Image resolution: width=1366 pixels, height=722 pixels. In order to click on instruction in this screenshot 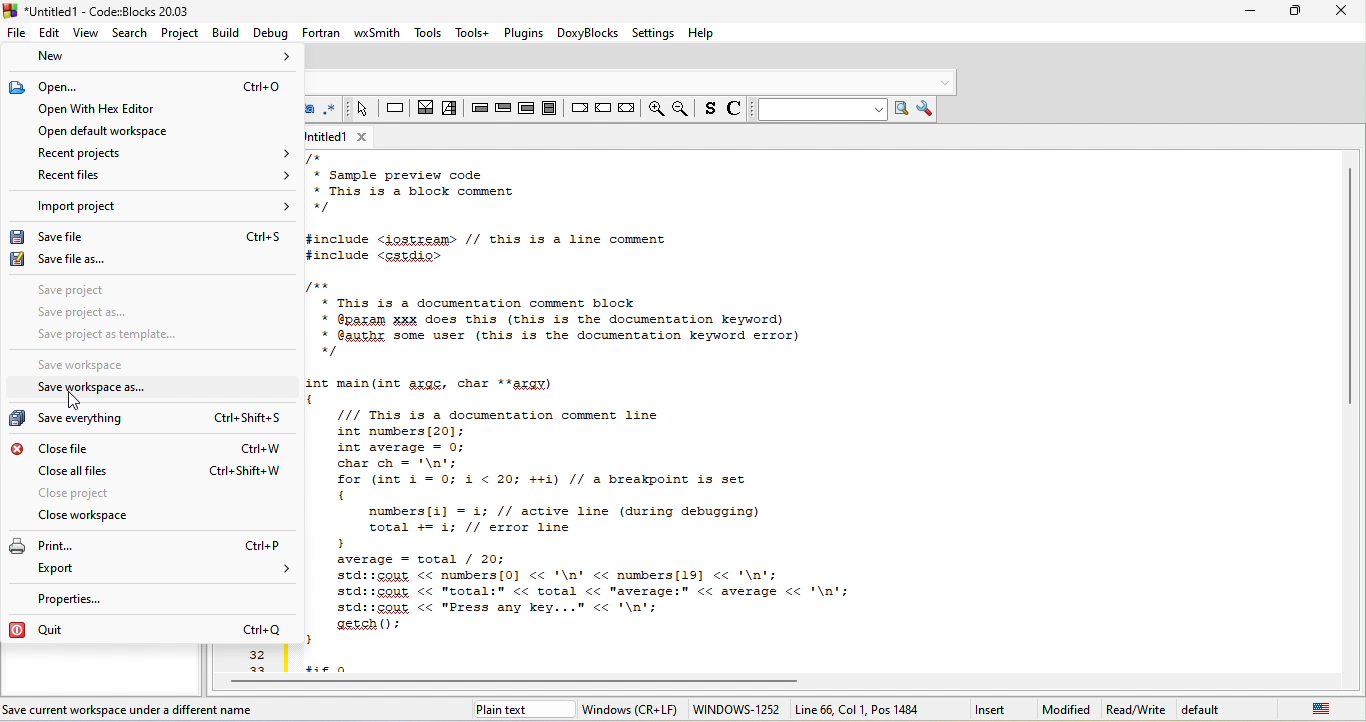, I will do `click(395, 109)`.